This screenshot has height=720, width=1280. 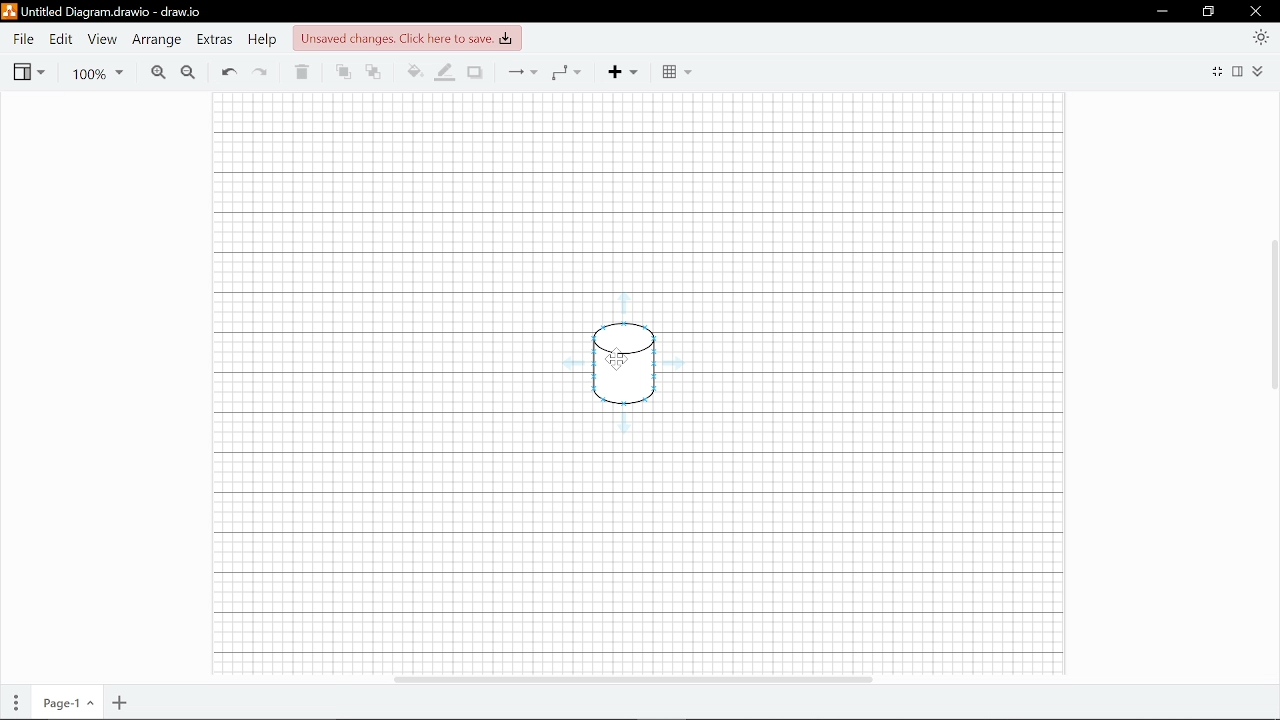 What do you see at coordinates (1258, 11) in the screenshot?
I see `Close` at bounding box center [1258, 11].